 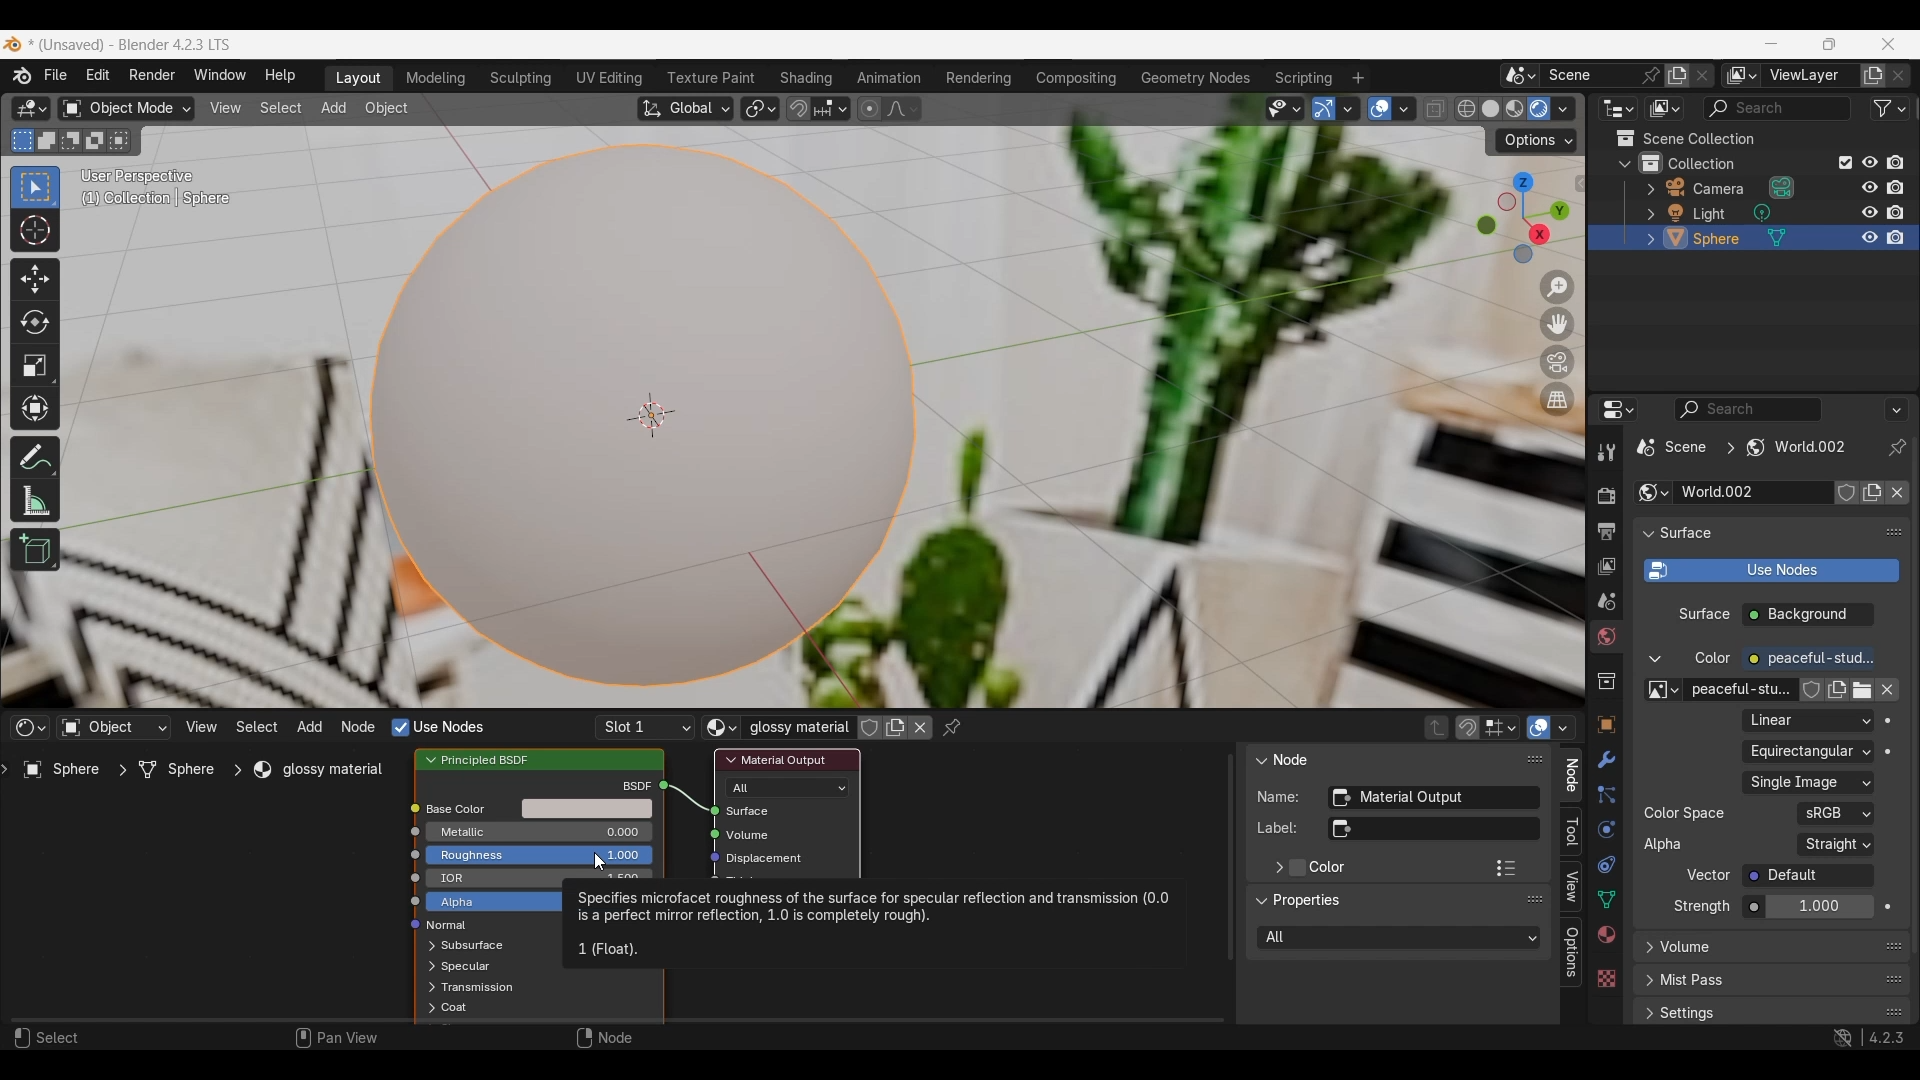 What do you see at coordinates (480, 987) in the screenshot?
I see `Transmission options` at bounding box center [480, 987].